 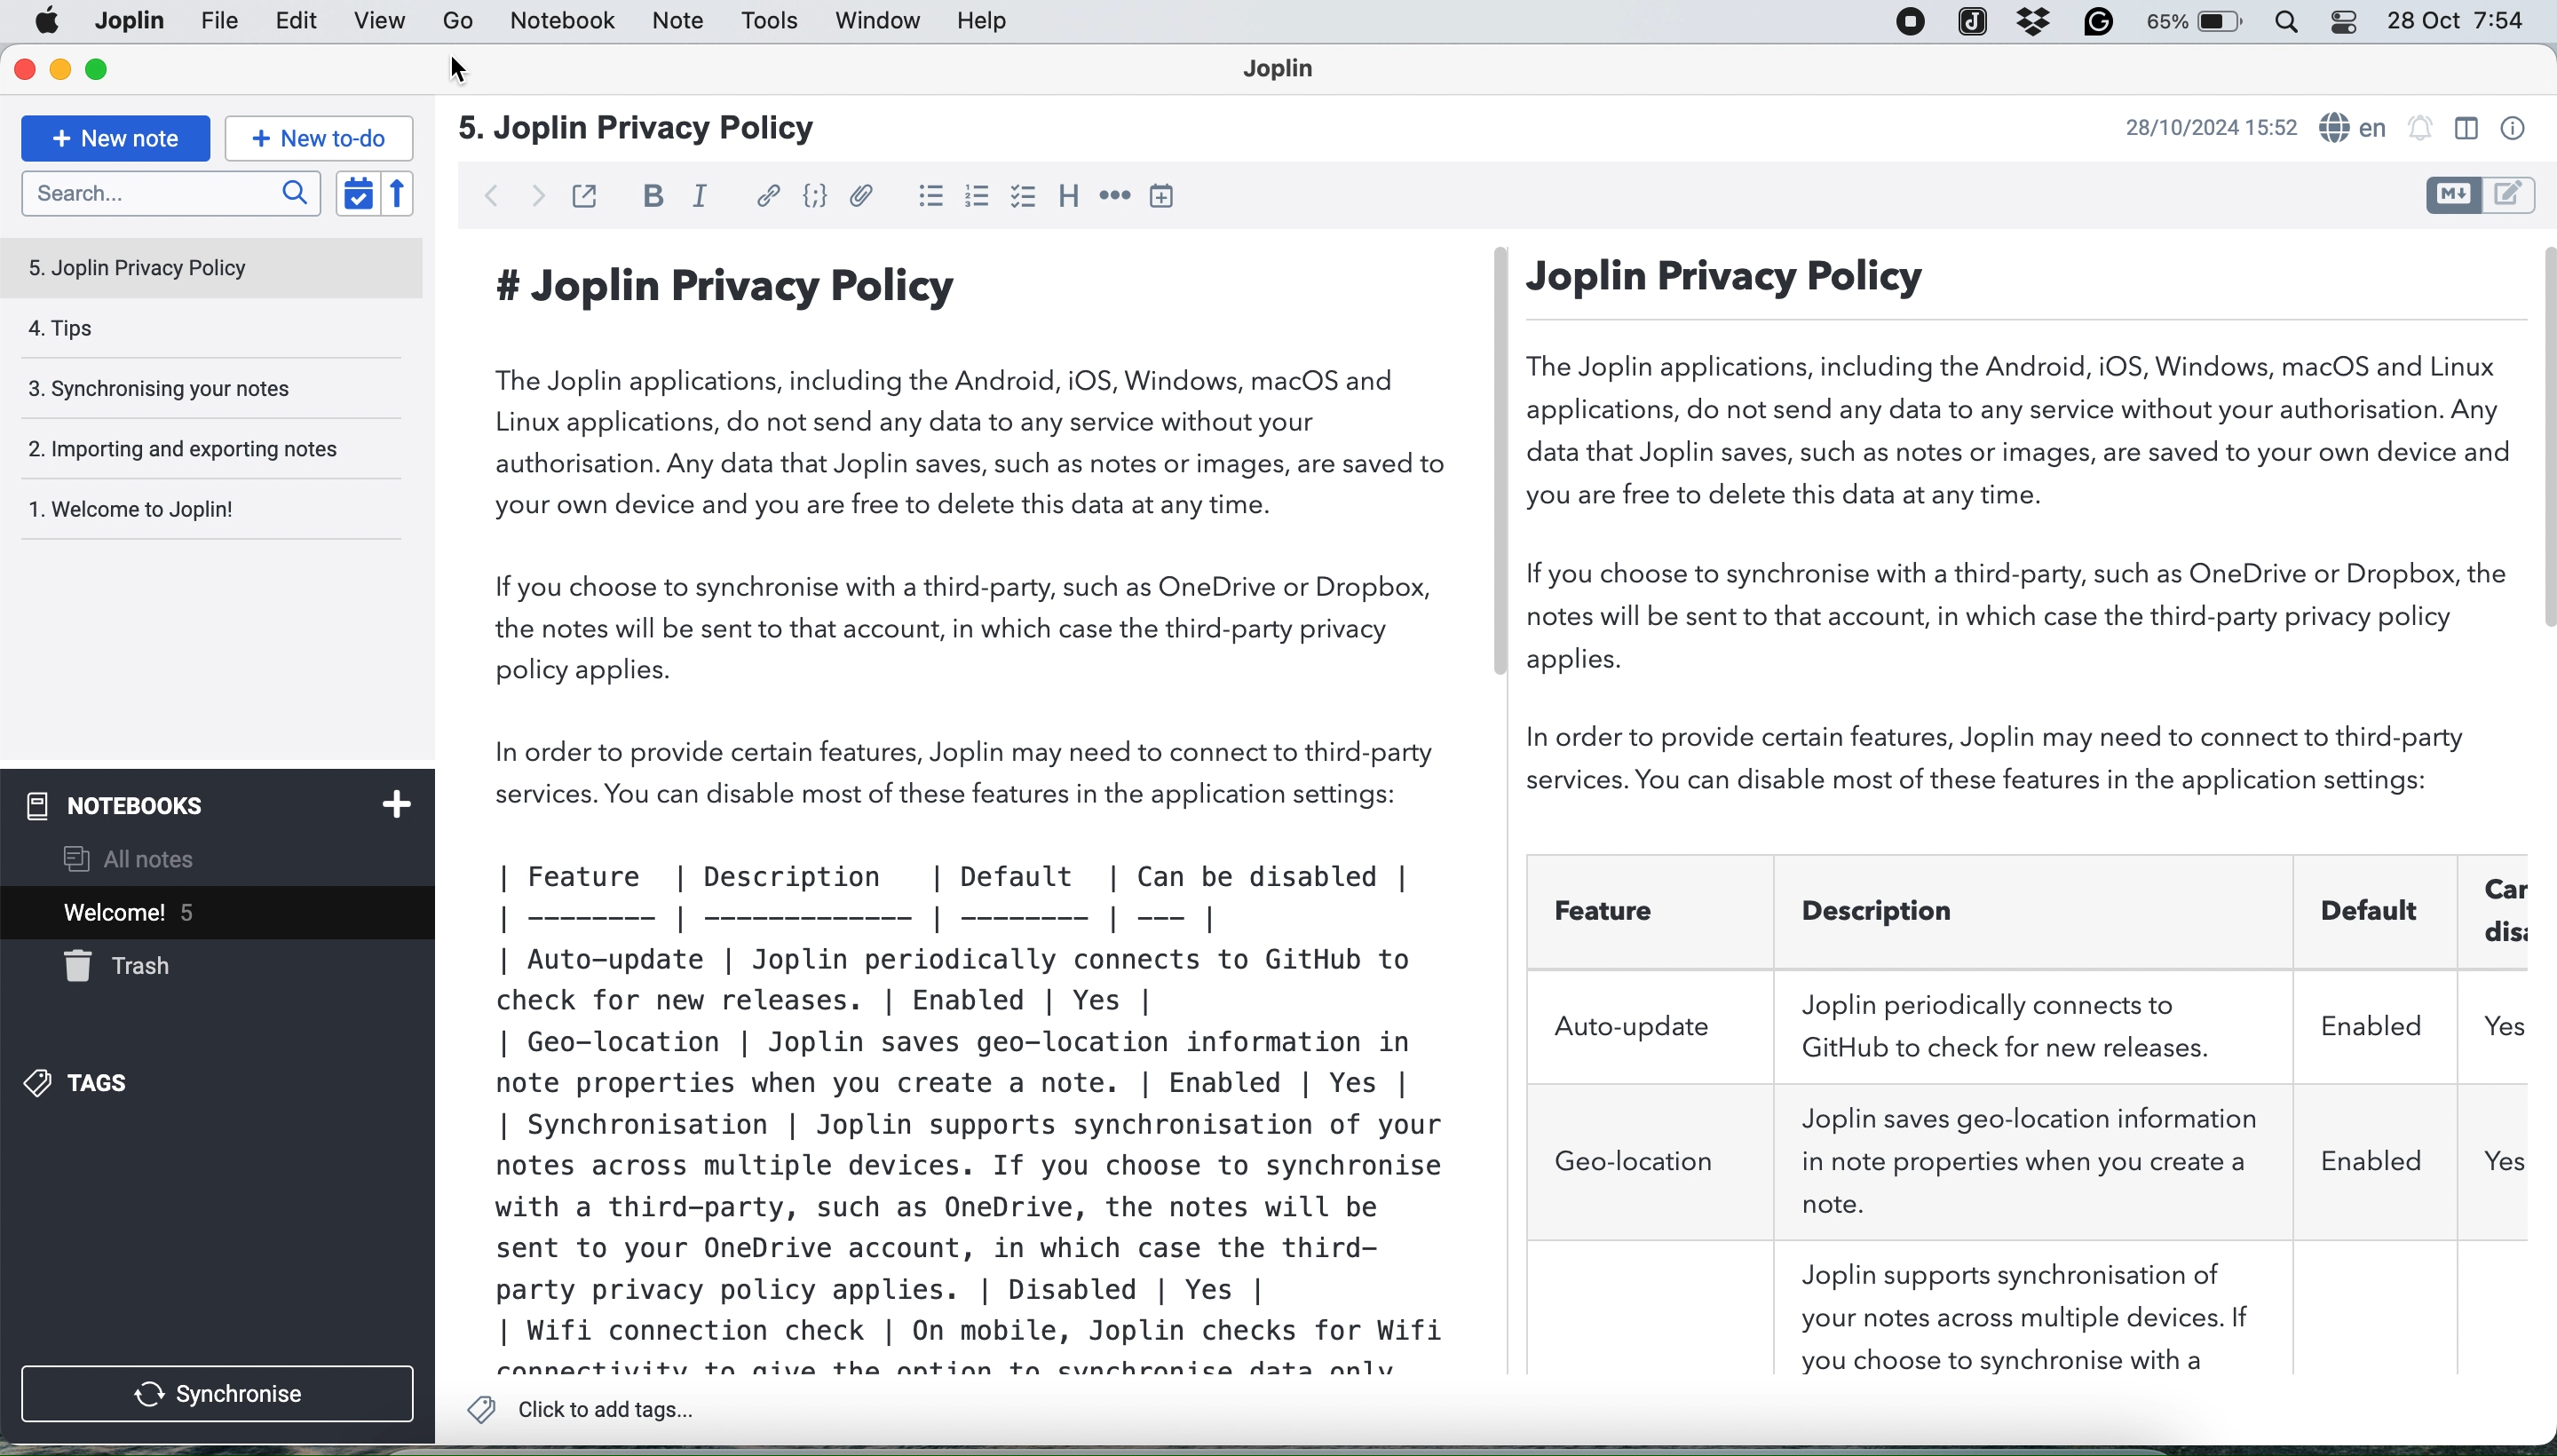 What do you see at coordinates (397, 193) in the screenshot?
I see `reverse order` at bounding box center [397, 193].